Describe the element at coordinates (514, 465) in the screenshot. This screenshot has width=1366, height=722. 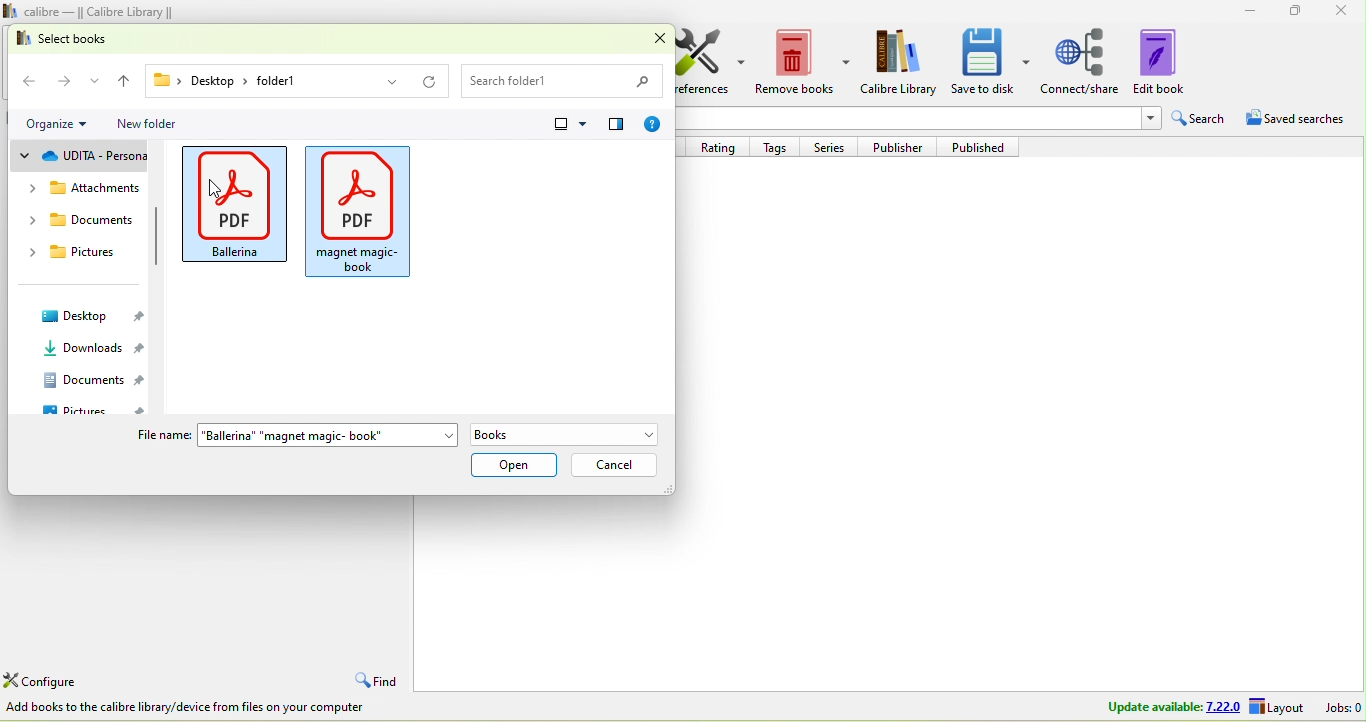
I see `open` at that location.